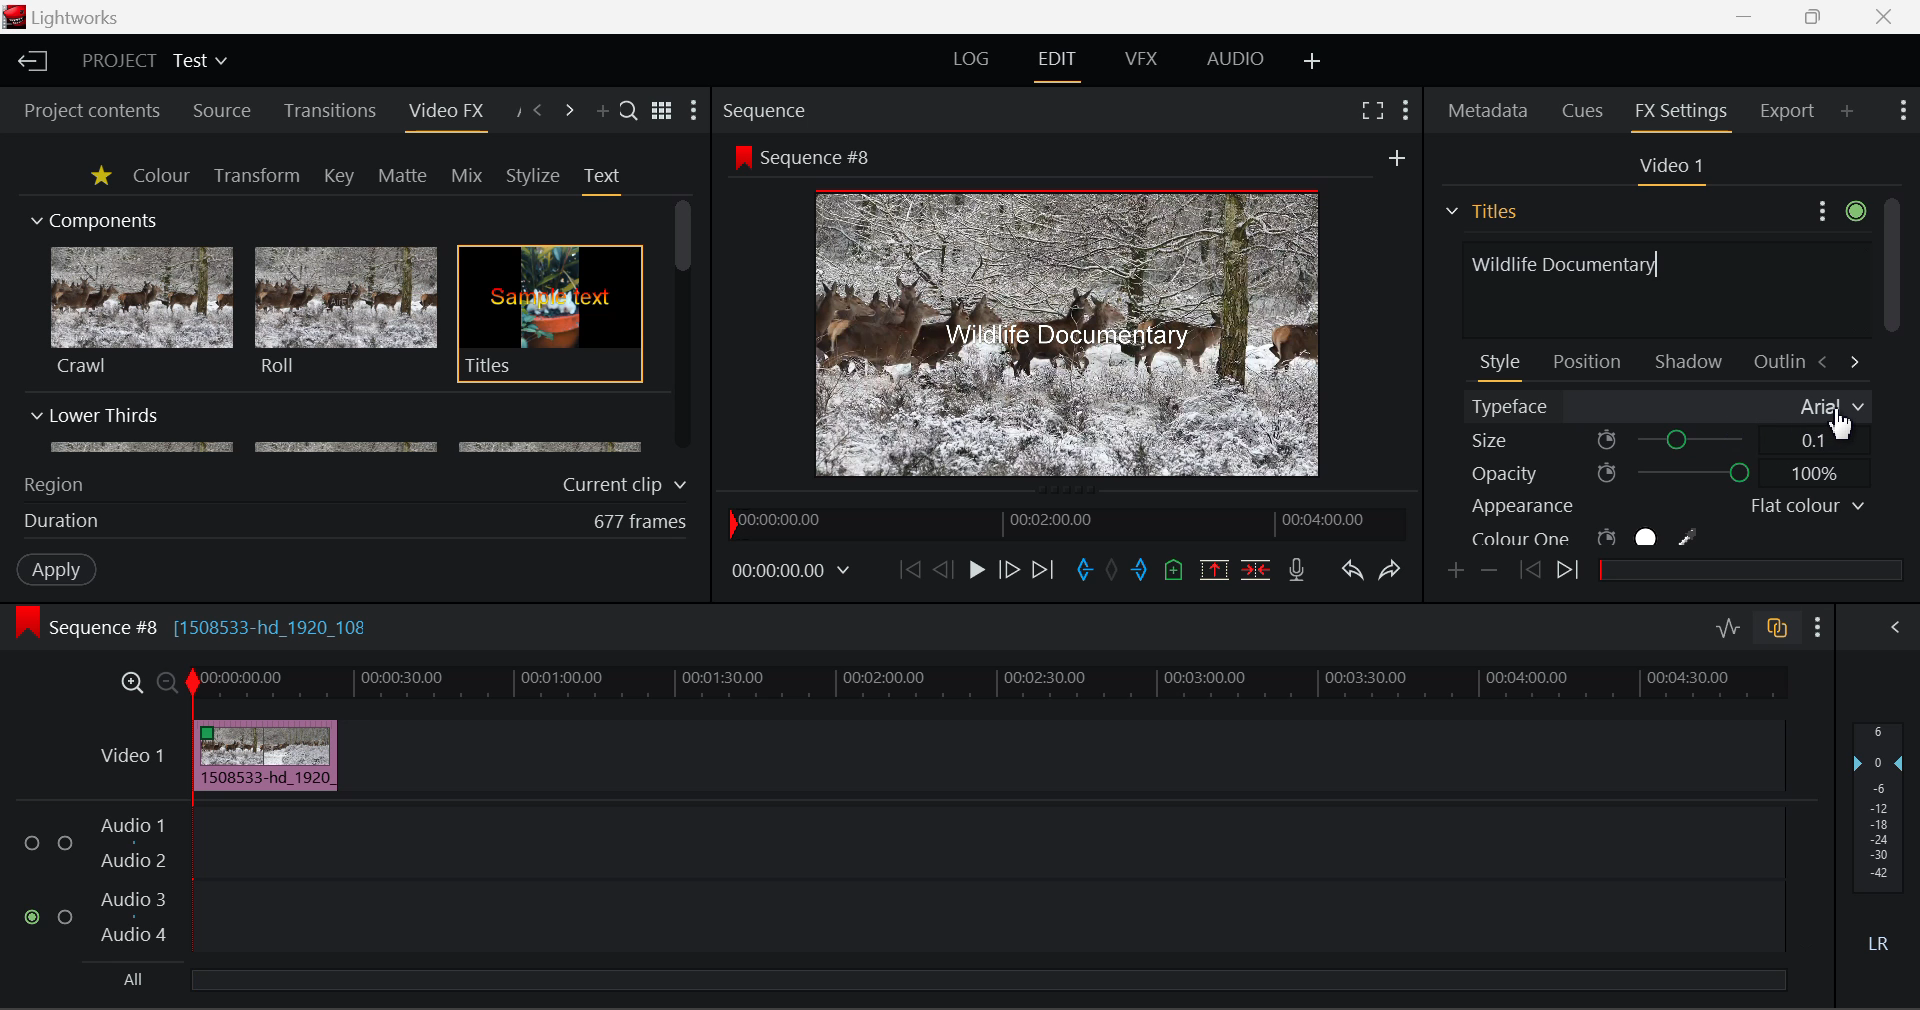 The width and height of the screenshot is (1920, 1010). I want to click on EDIT Layout Open, so click(1061, 66).